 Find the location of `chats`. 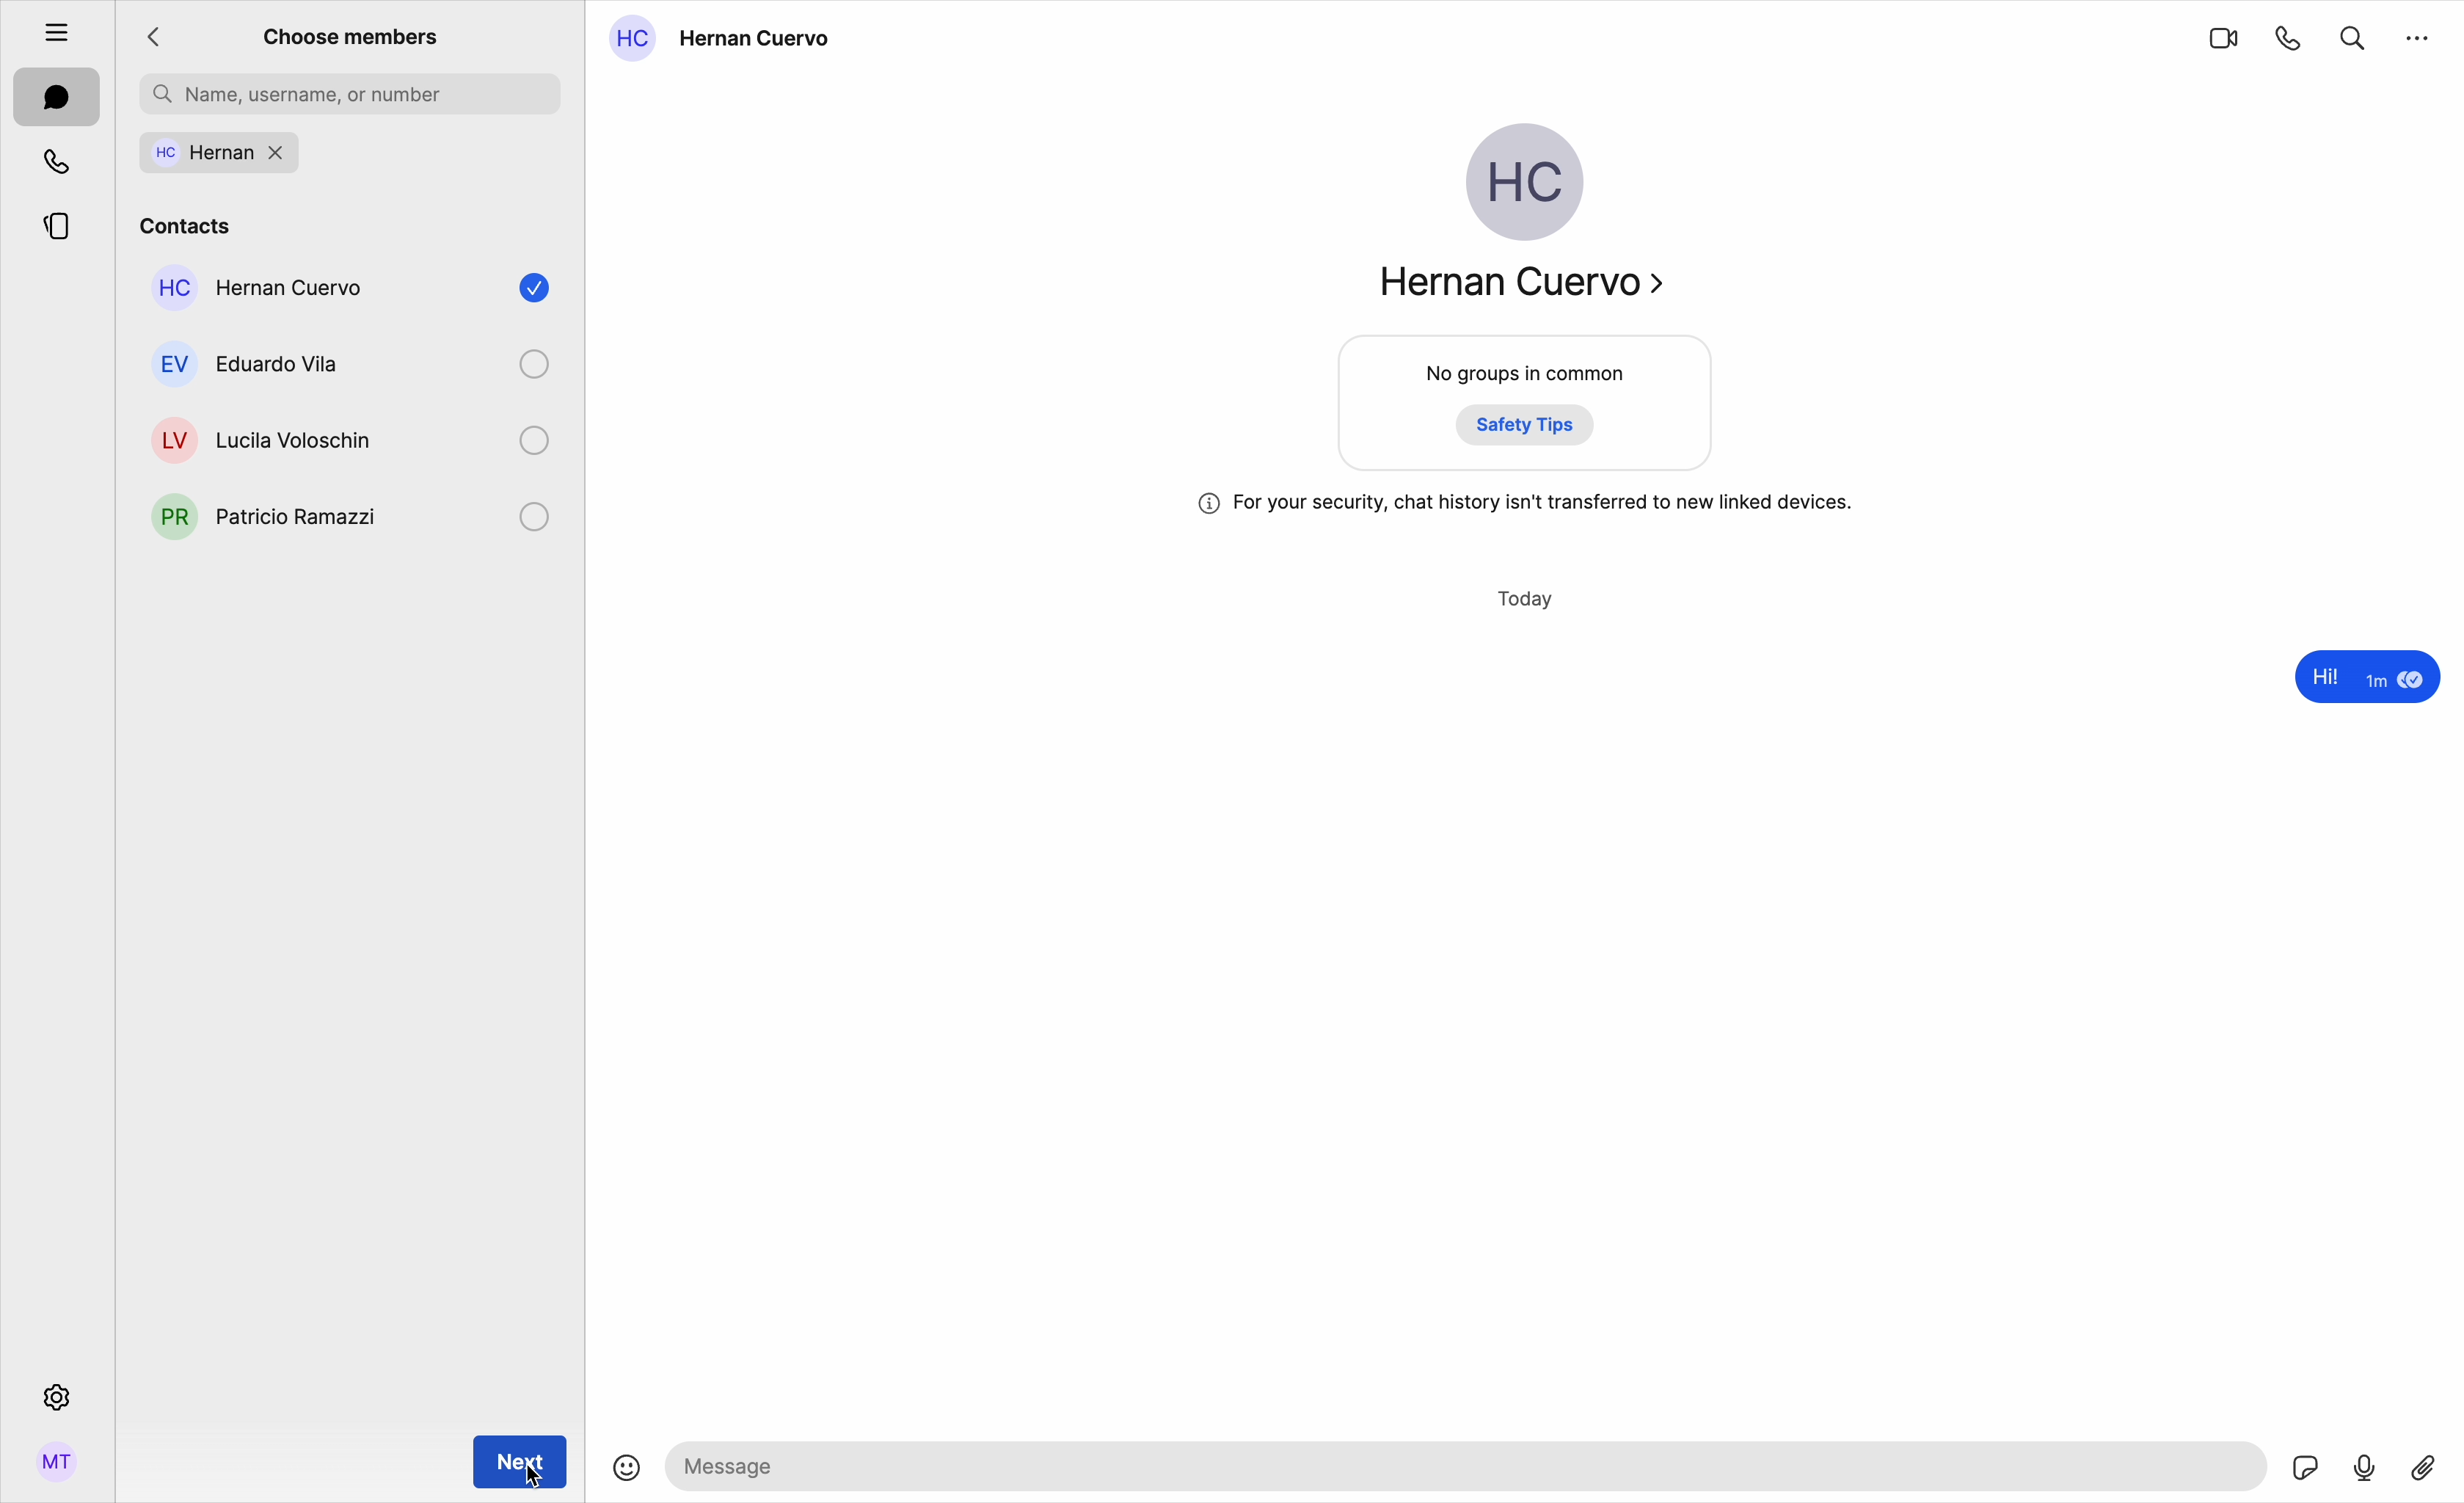

chats is located at coordinates (57, 99).